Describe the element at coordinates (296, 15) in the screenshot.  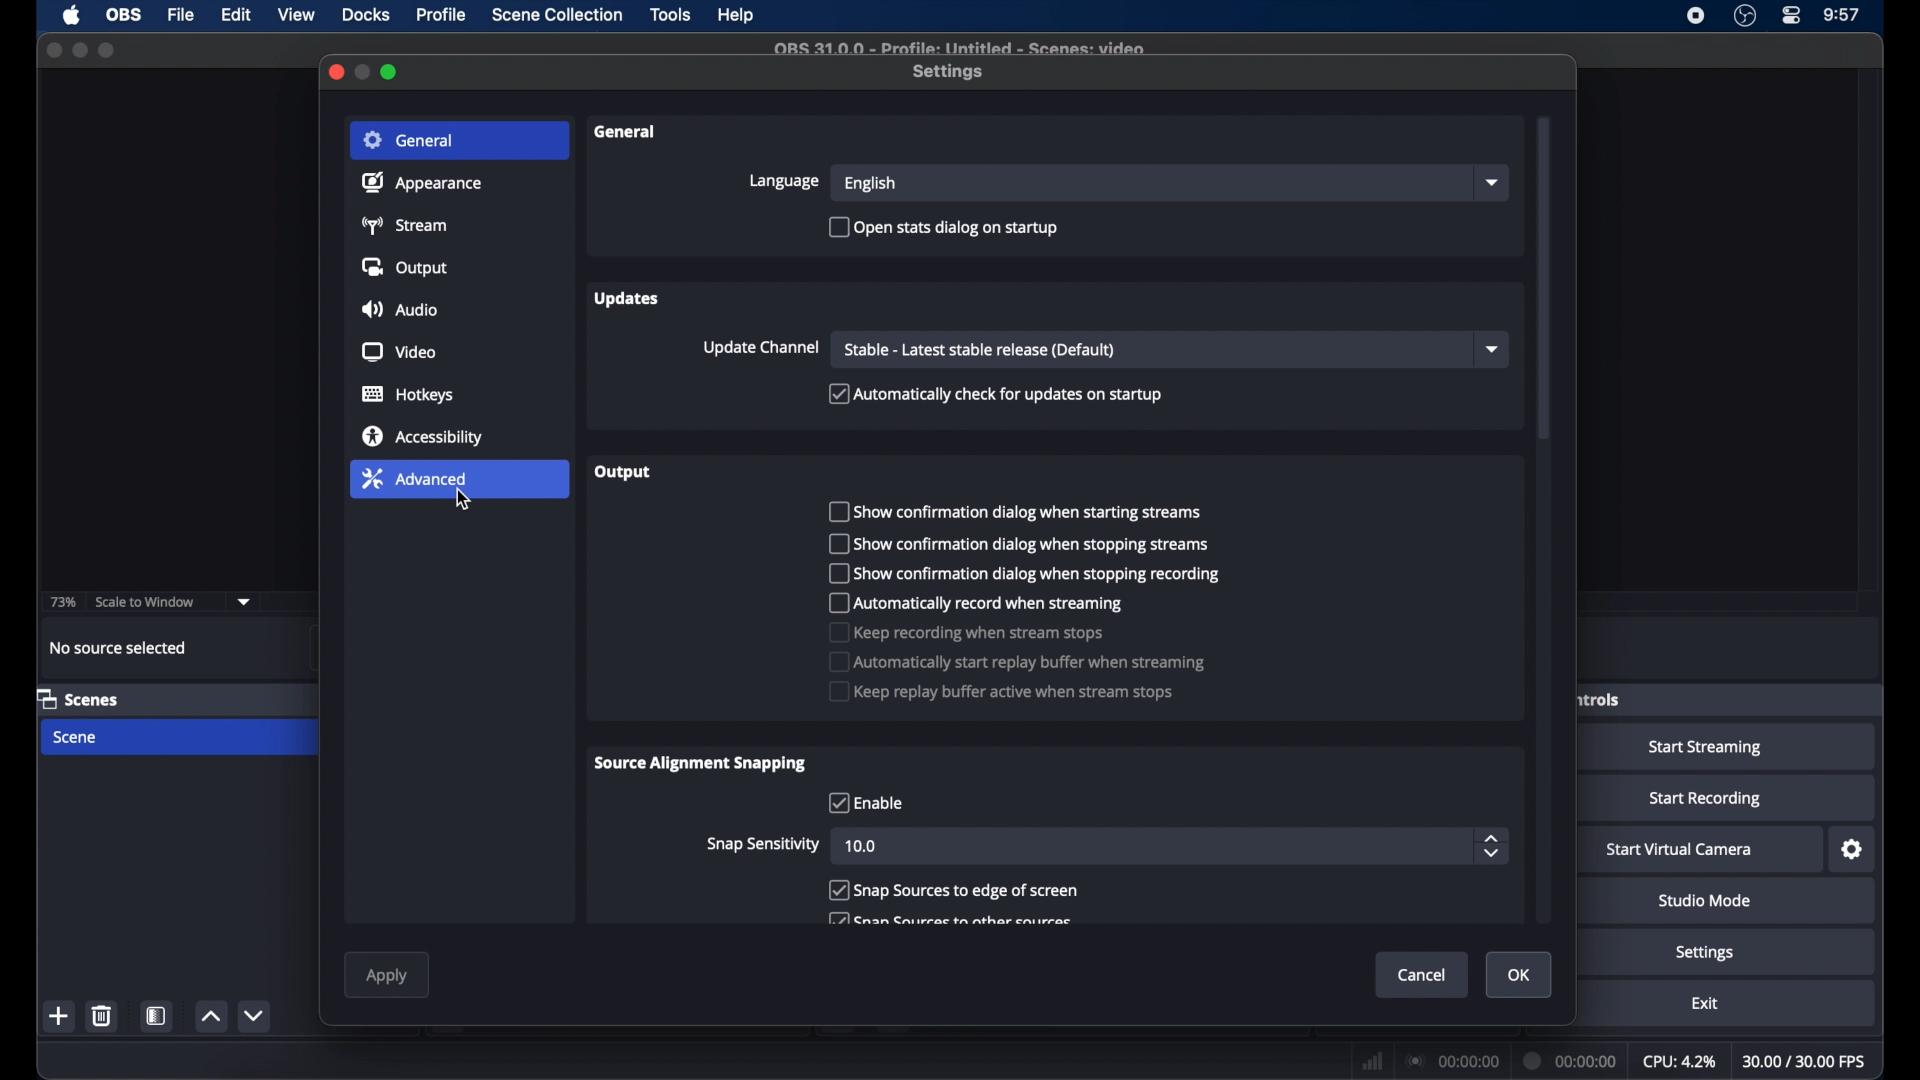
I see `view` at that location.